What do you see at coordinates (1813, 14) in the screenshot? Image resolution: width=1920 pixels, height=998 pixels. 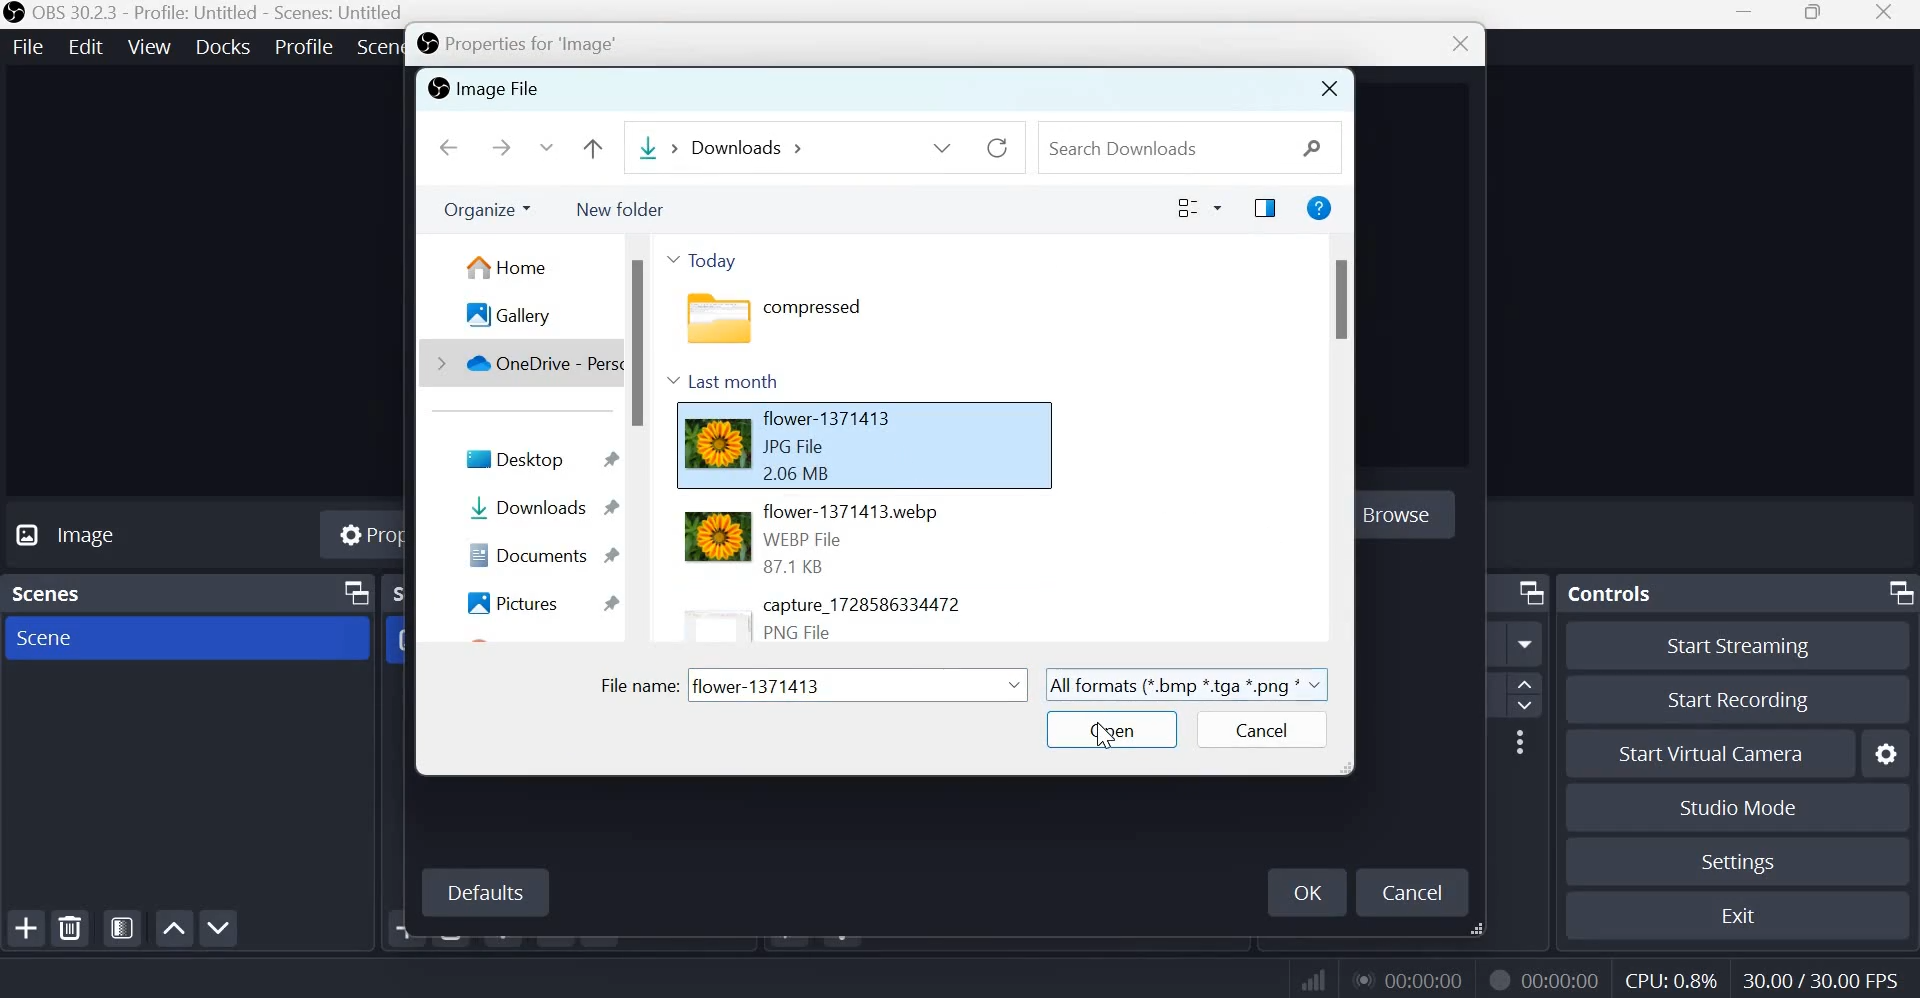 I see `Windows size toggle` at bounding box center [1813, 14].